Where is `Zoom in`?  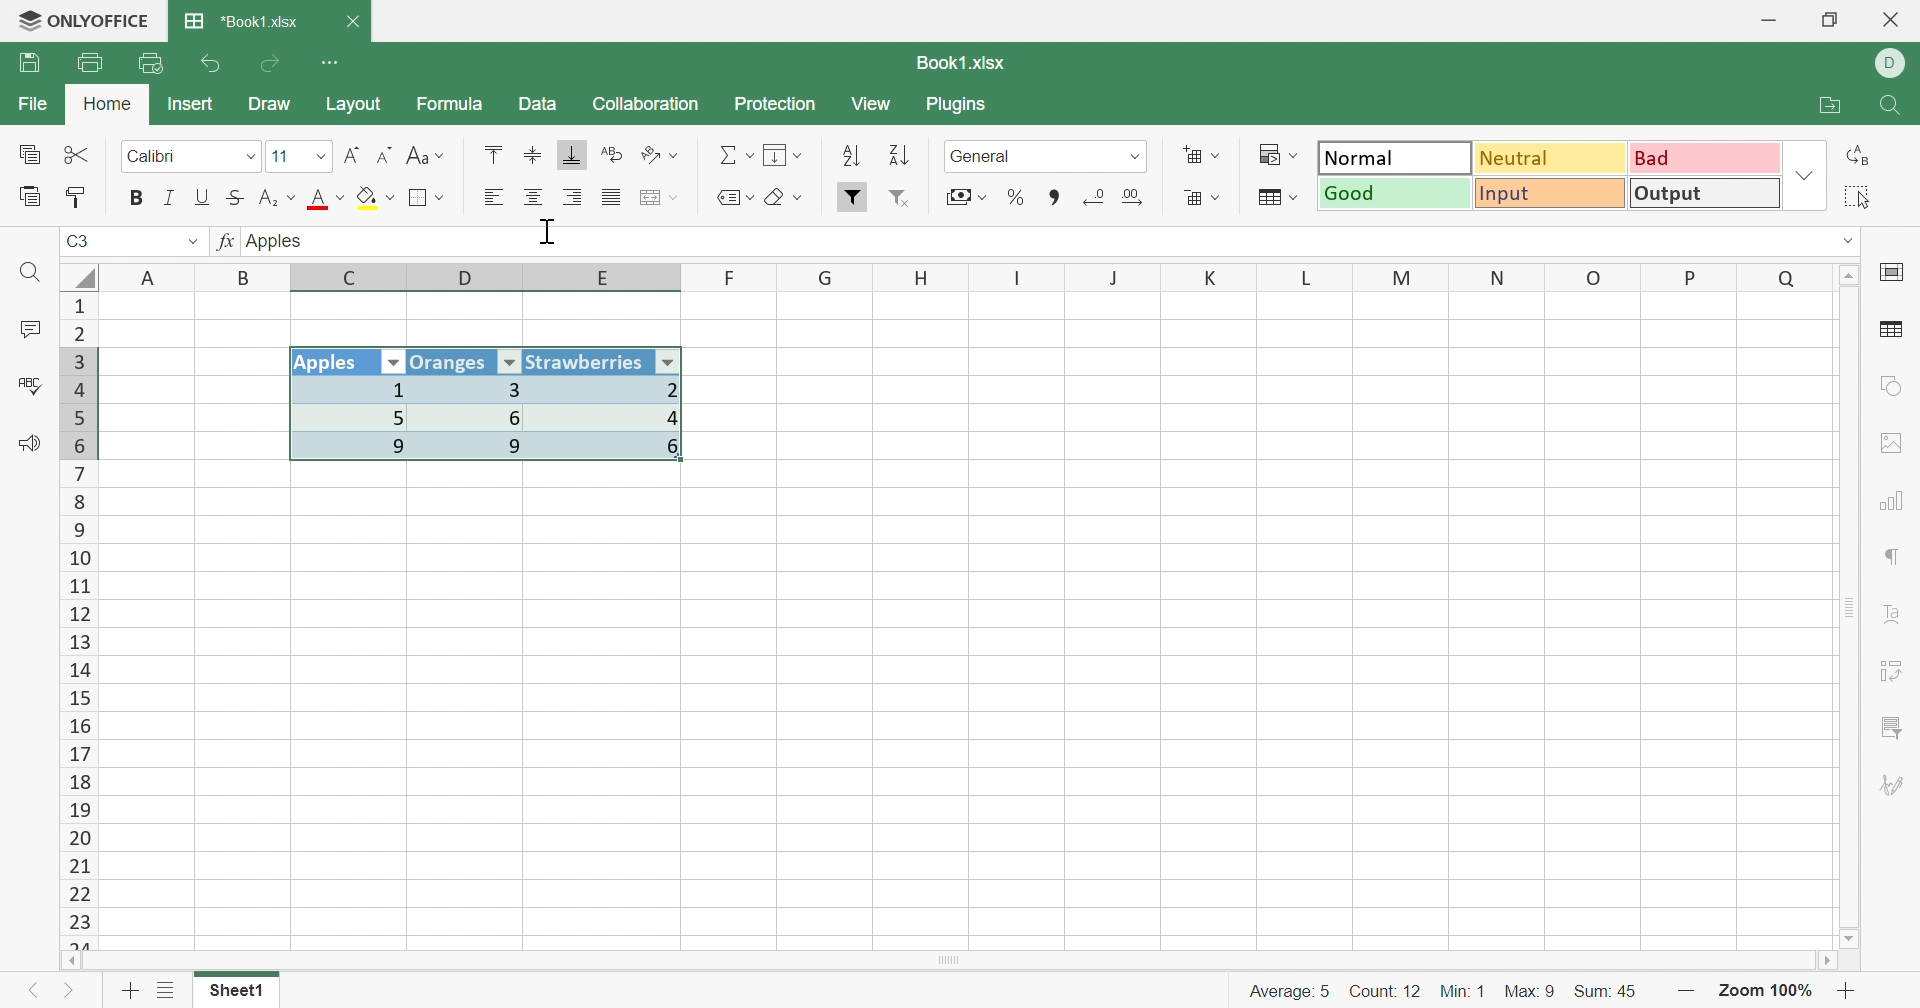 Zoom in is located at coordinates (1851, 991).